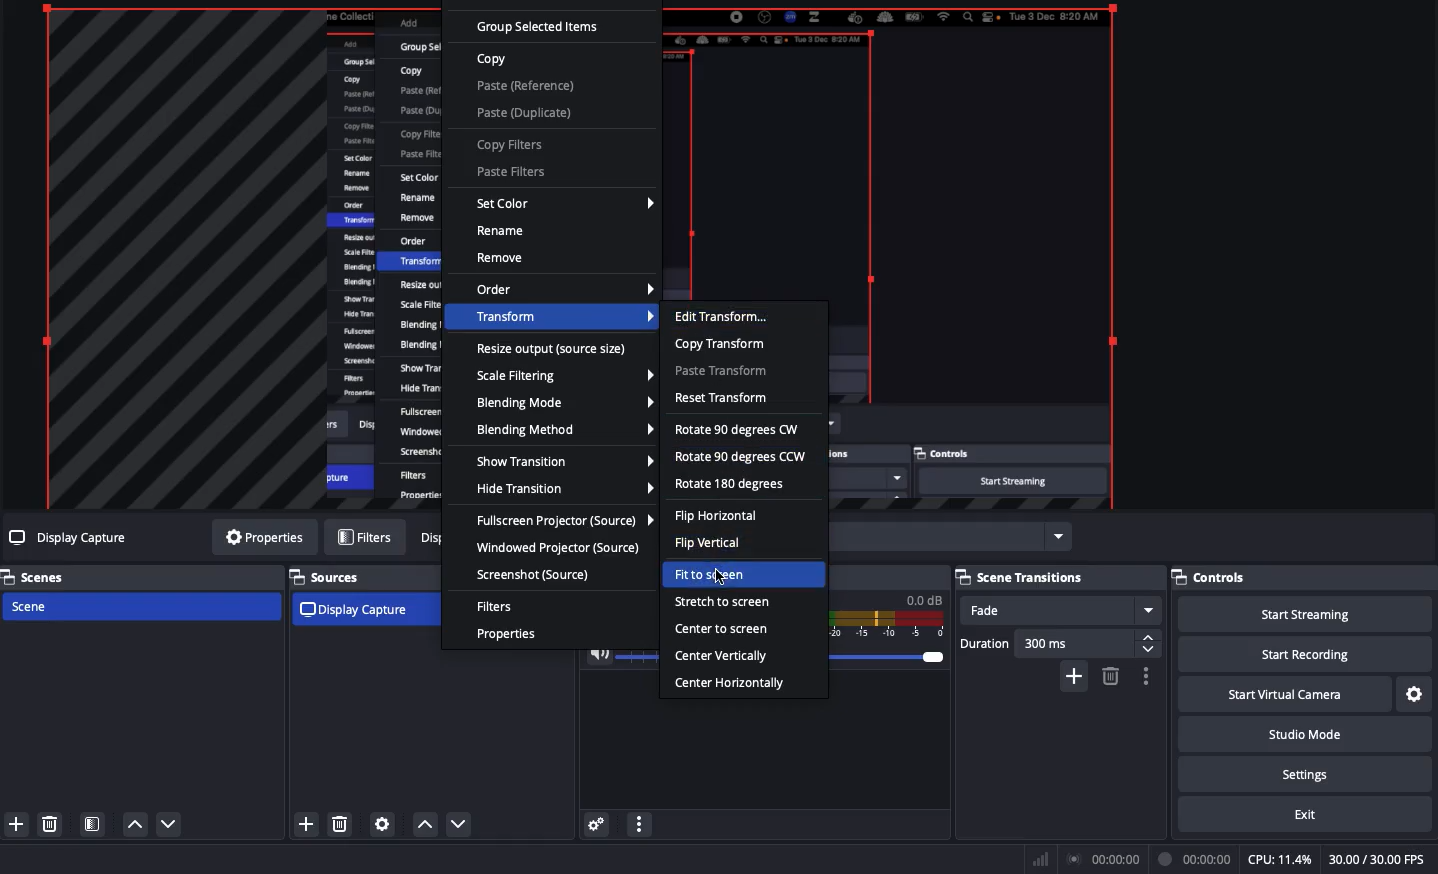 The width and height of the screenshot is (1438, 874). What do you see at coordinates (641, 824) in the screenshot?
I see `options` at bounding box center [641, 824].